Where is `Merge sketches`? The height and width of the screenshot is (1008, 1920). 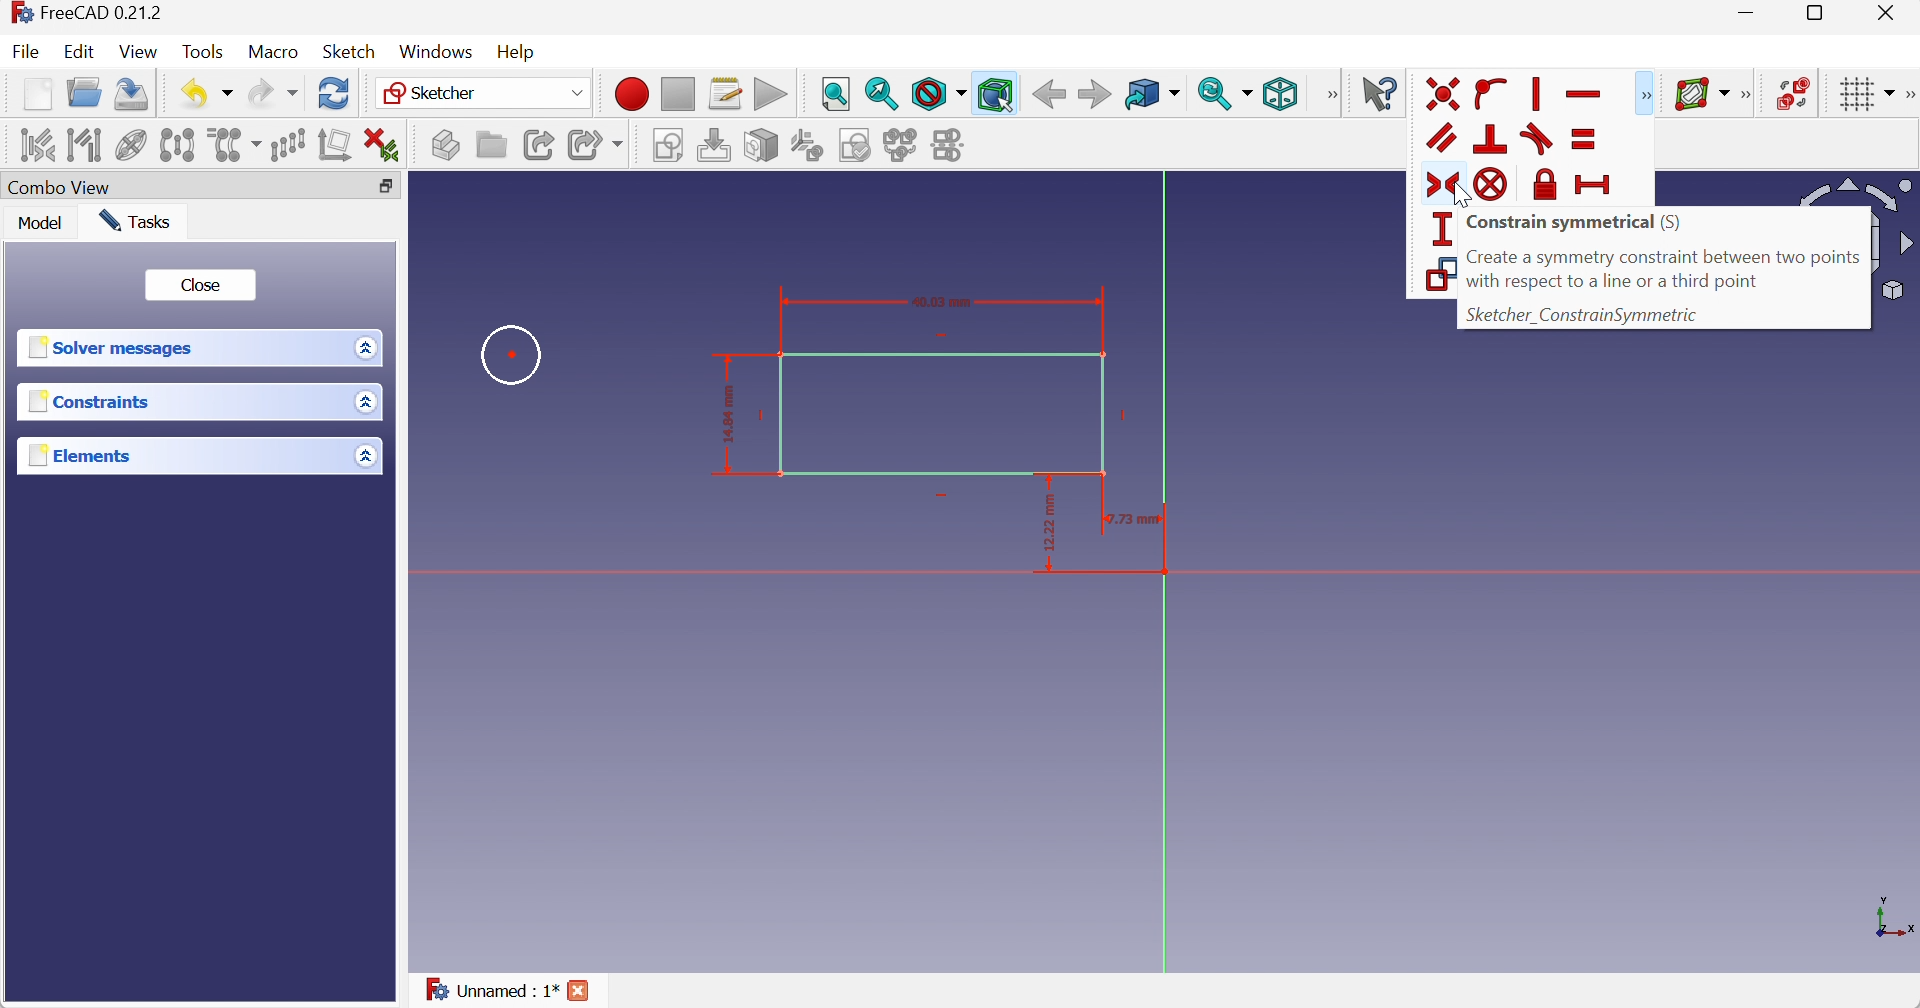 Merge sketches is located at coordinates (903, 145).